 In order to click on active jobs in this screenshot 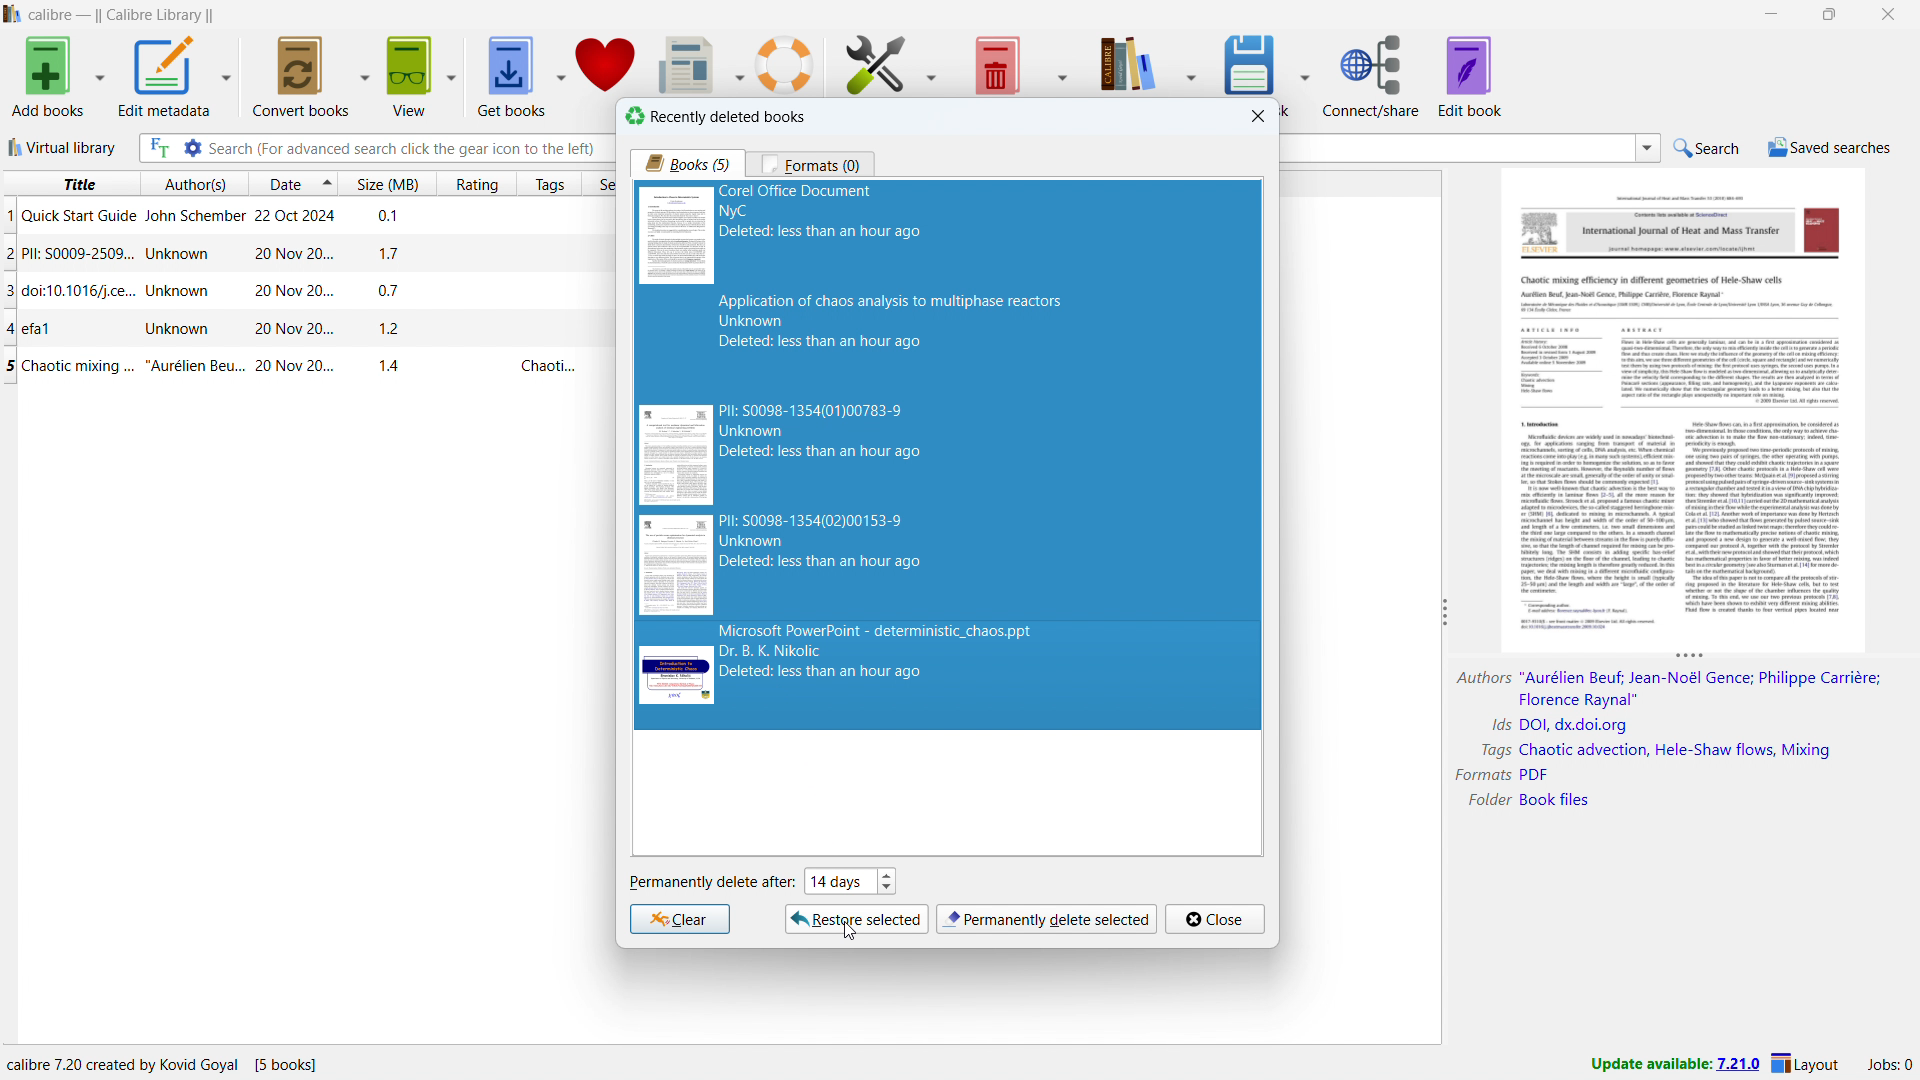, I will do `click(1889, 1065)`.